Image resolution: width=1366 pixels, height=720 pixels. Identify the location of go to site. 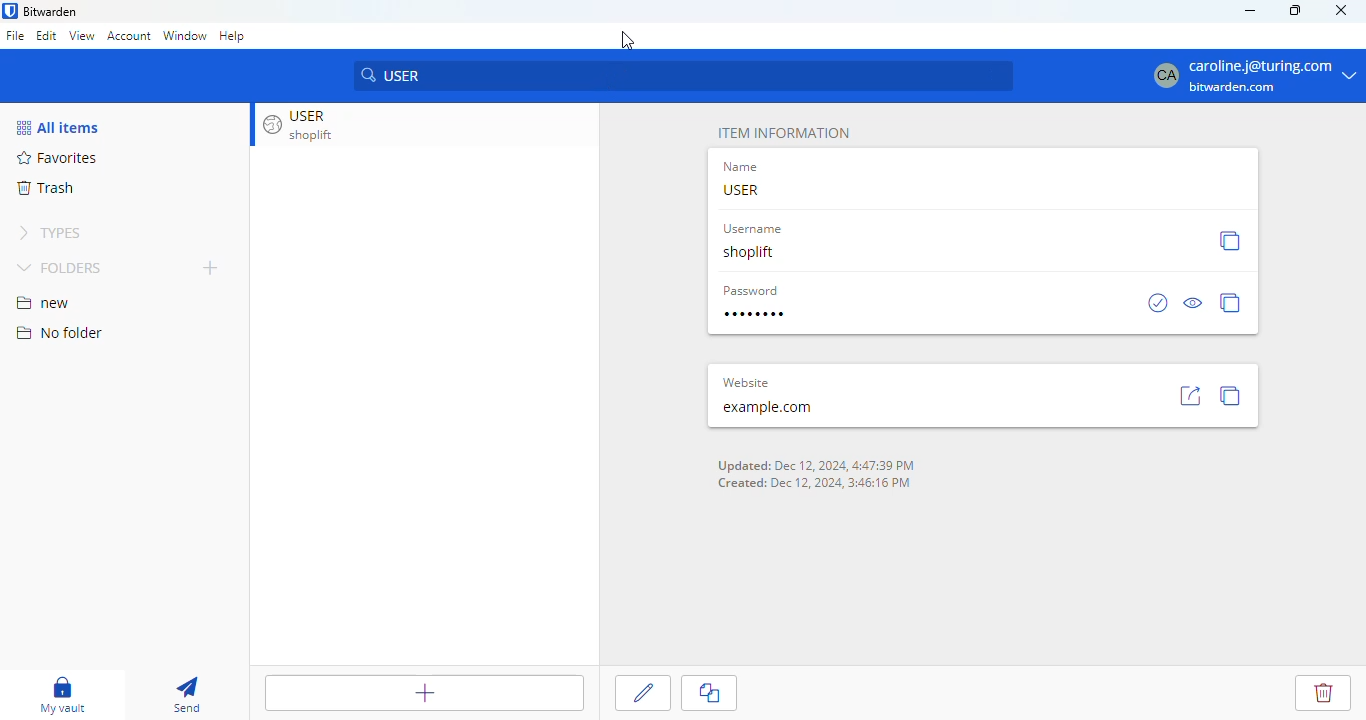
(1189, 396).